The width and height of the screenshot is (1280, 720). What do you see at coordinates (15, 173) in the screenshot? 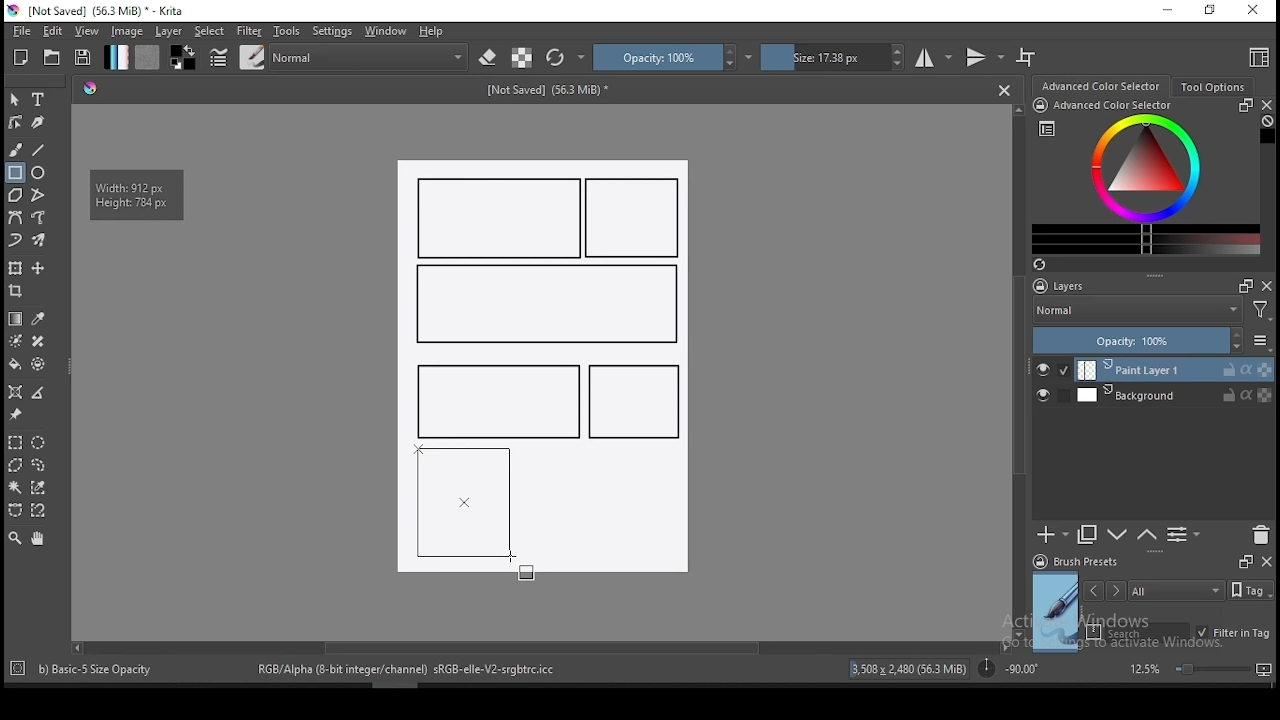
I see `rectangle tool` at bounding box center [15, 173].